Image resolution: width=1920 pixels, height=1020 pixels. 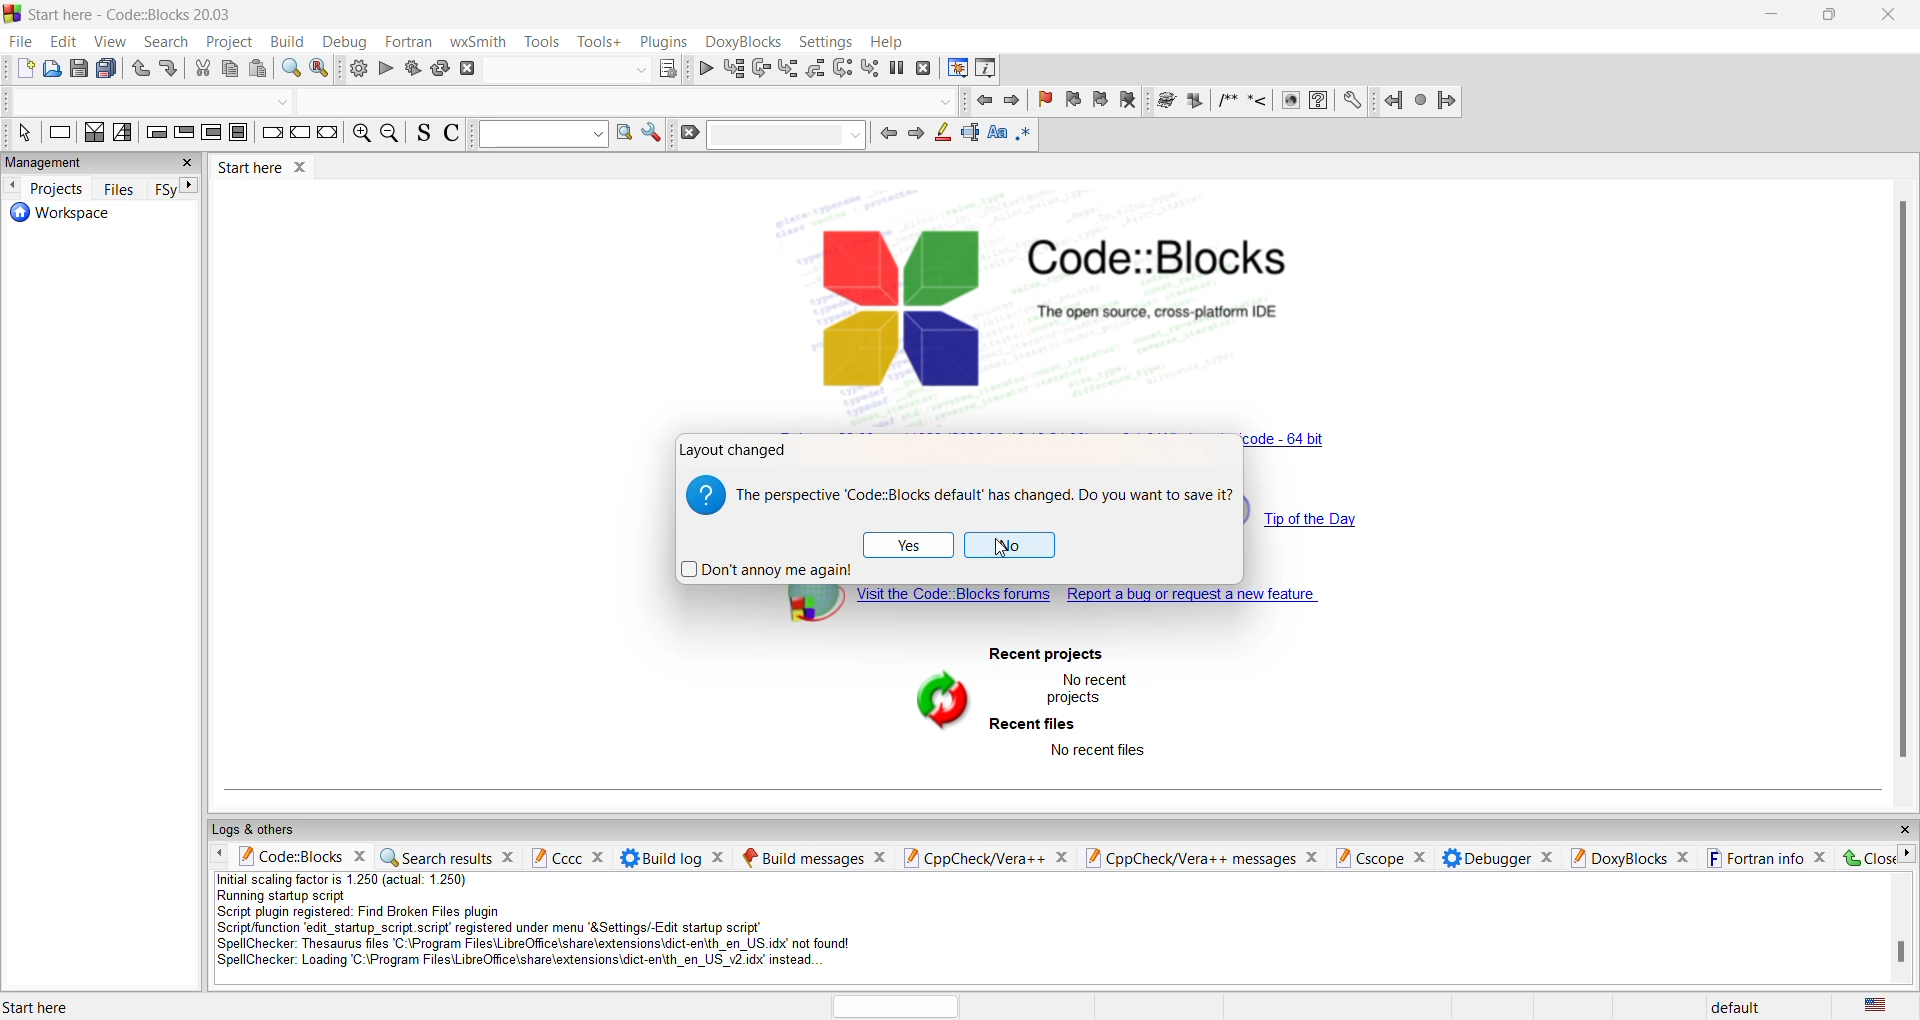 What do you see at coordinates (1821, 858) in the screenshot?
I see `close` at bounding box center [1821, 858].